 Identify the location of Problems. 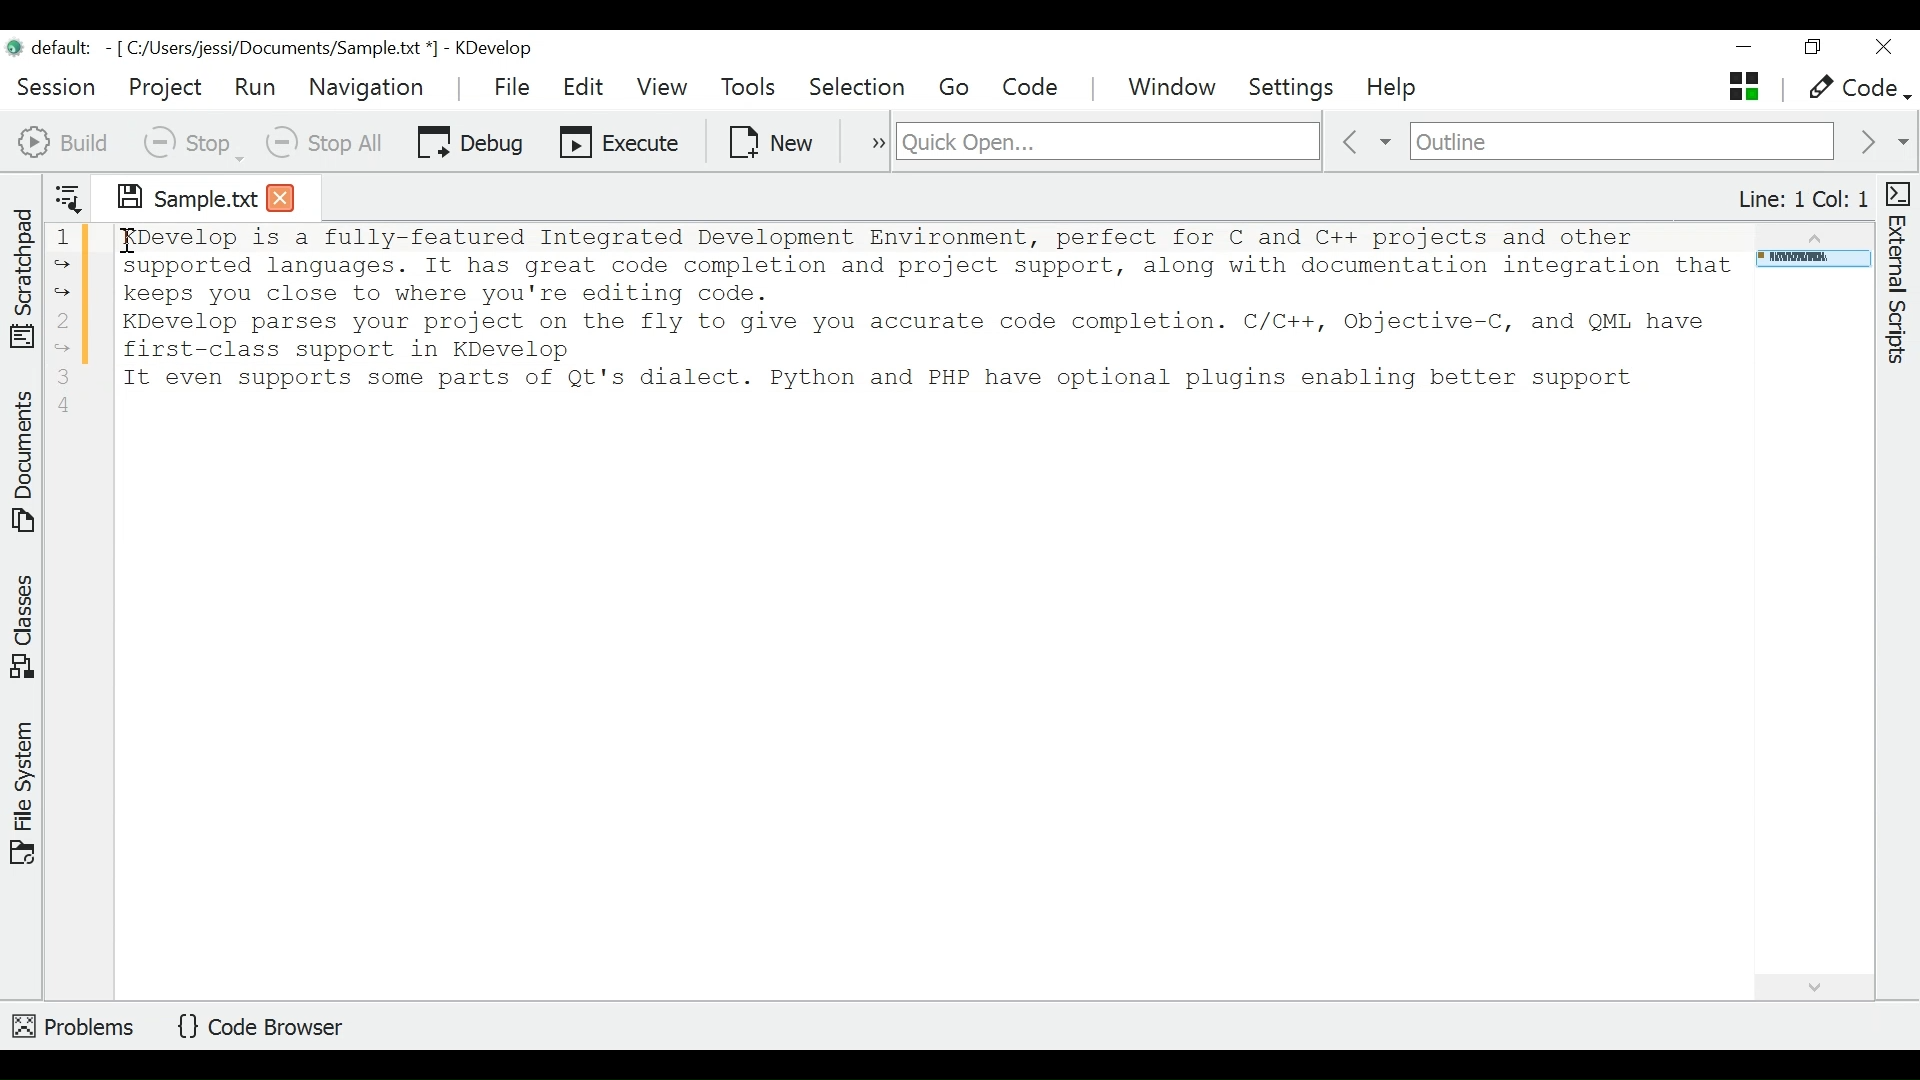
(75, 1023).